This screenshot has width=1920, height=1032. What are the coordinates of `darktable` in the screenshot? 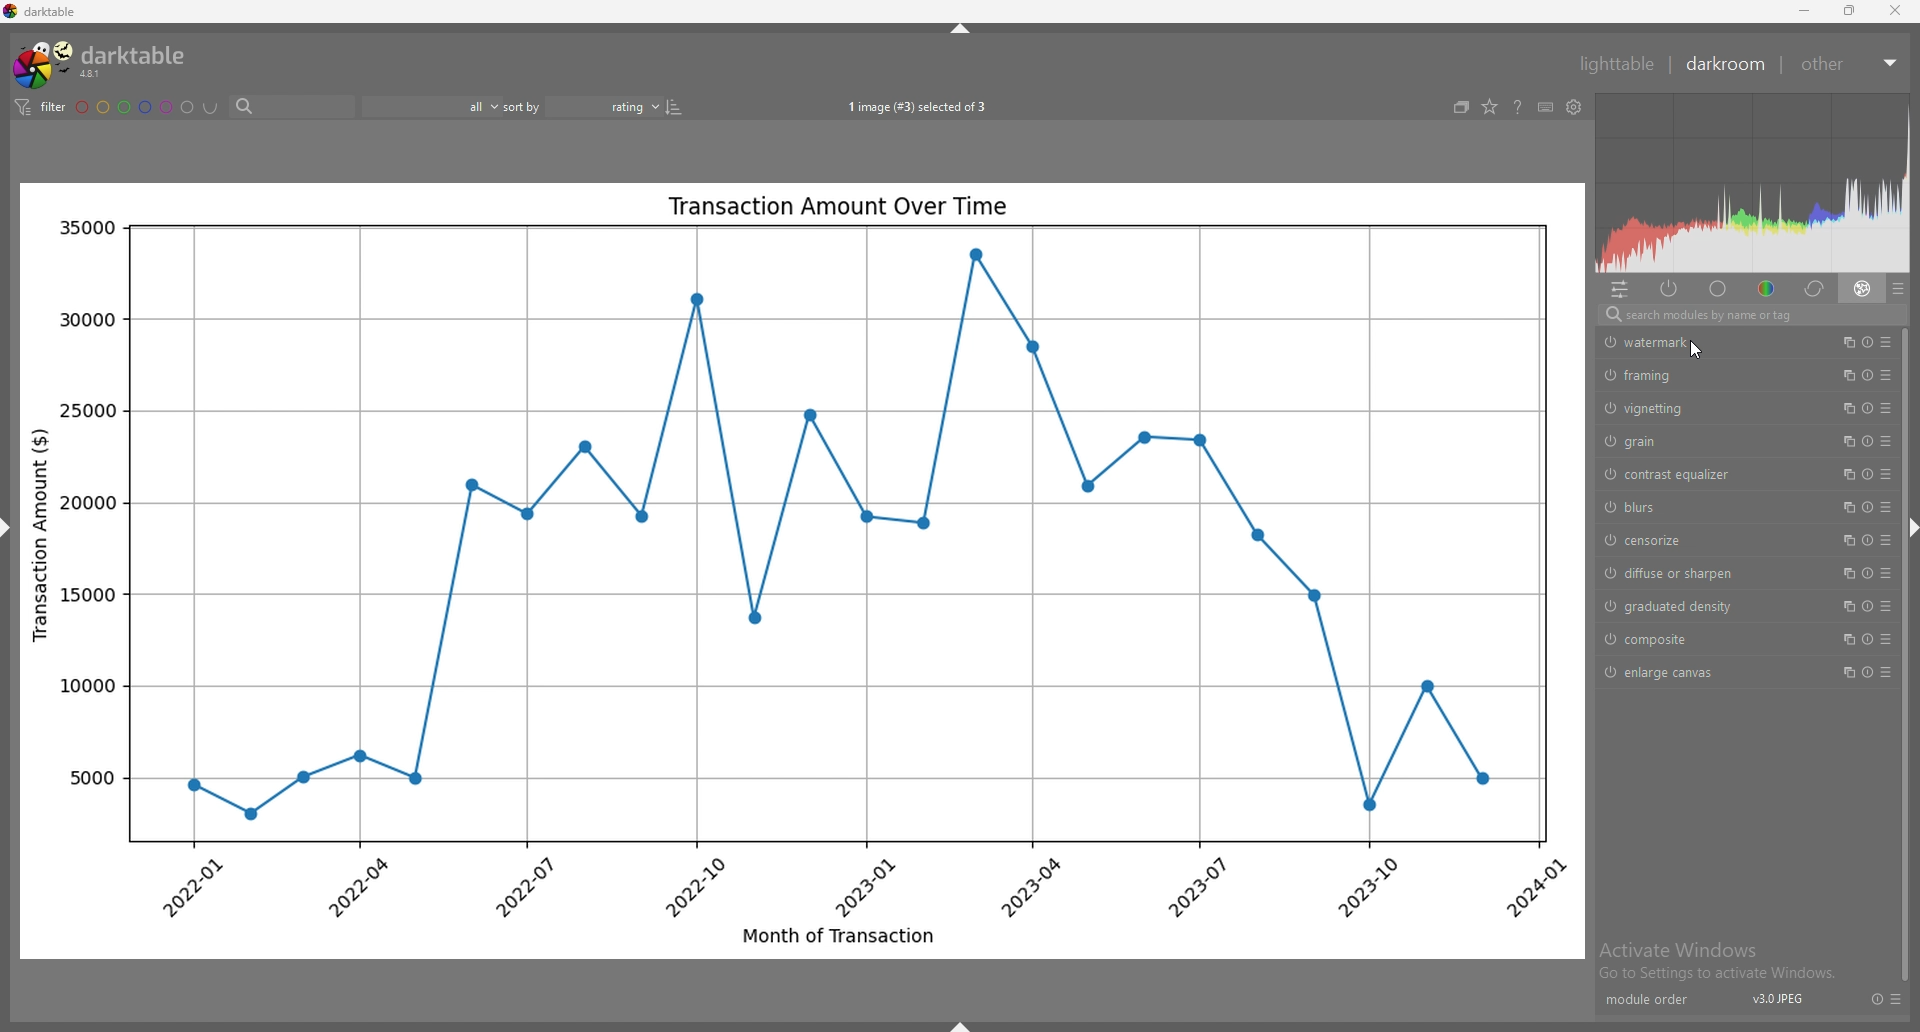 It's located at (100, 63).